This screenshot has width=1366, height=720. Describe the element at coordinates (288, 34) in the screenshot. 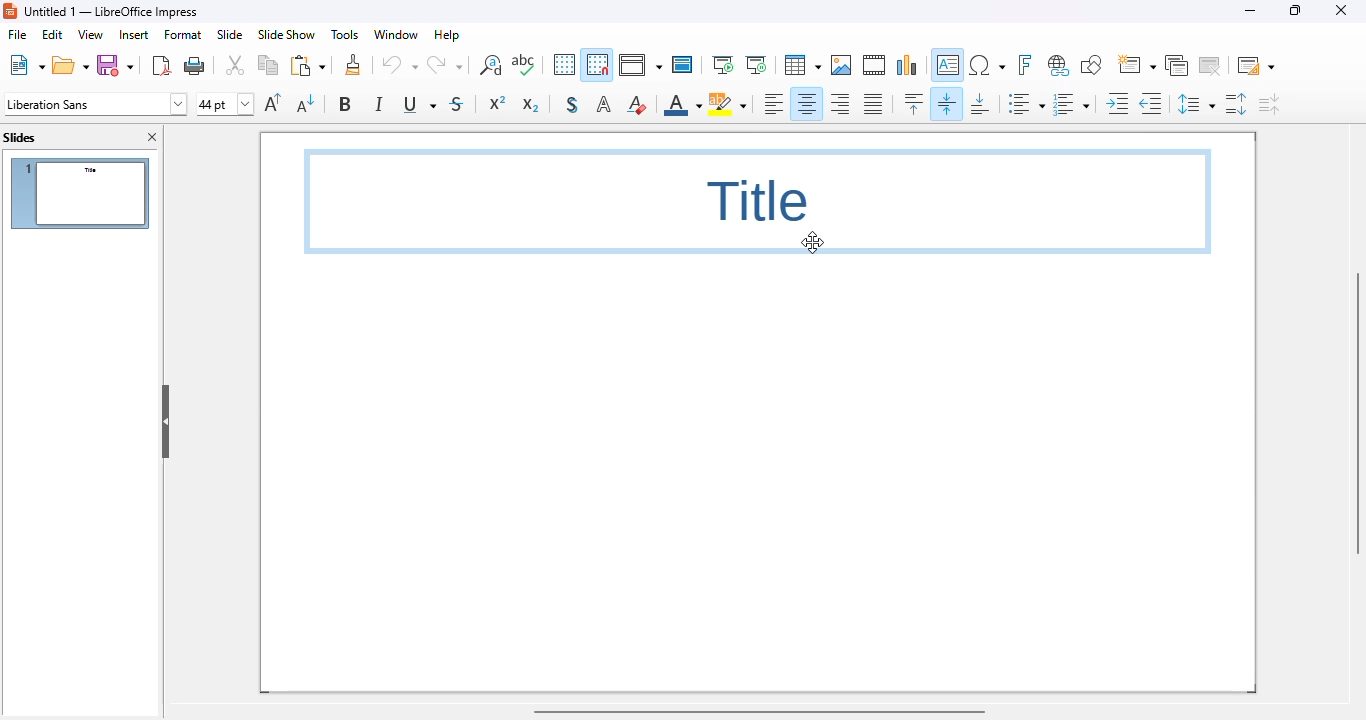

I see `slide show` at that location.